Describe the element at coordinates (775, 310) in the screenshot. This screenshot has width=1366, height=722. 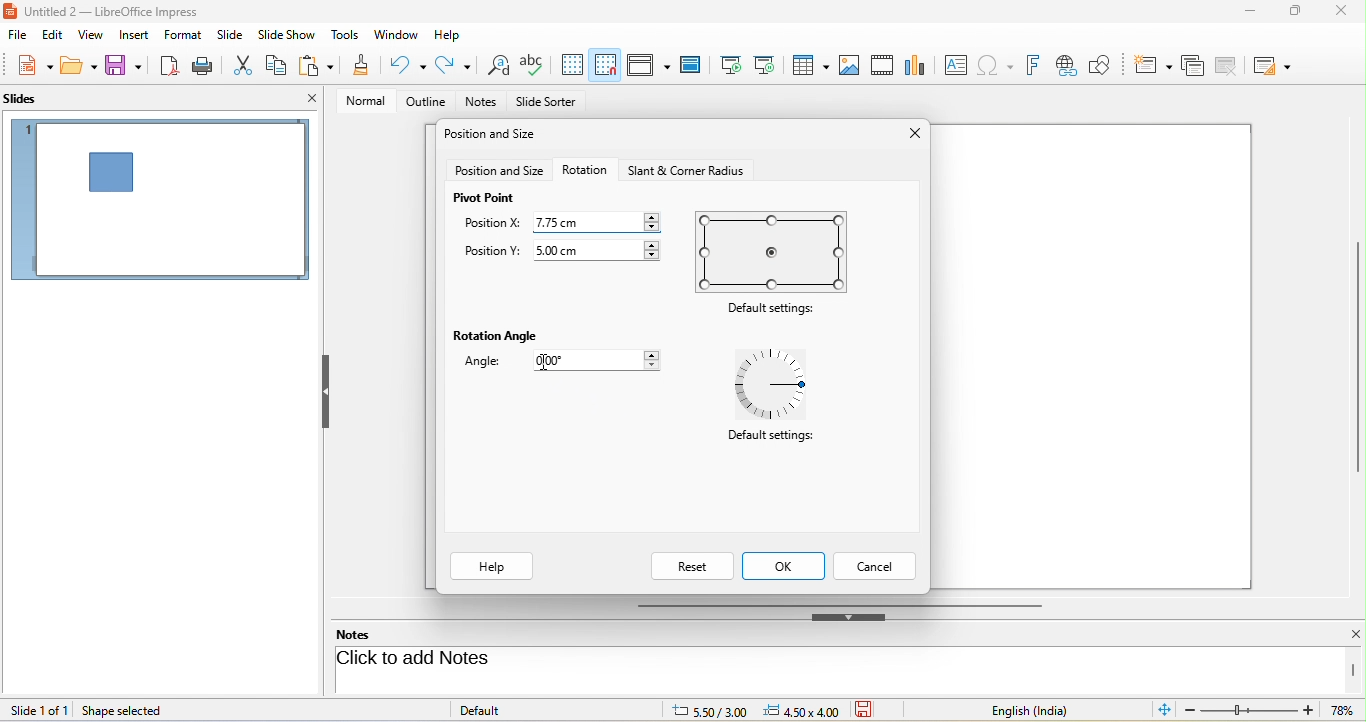
I see `default settings` at that location.